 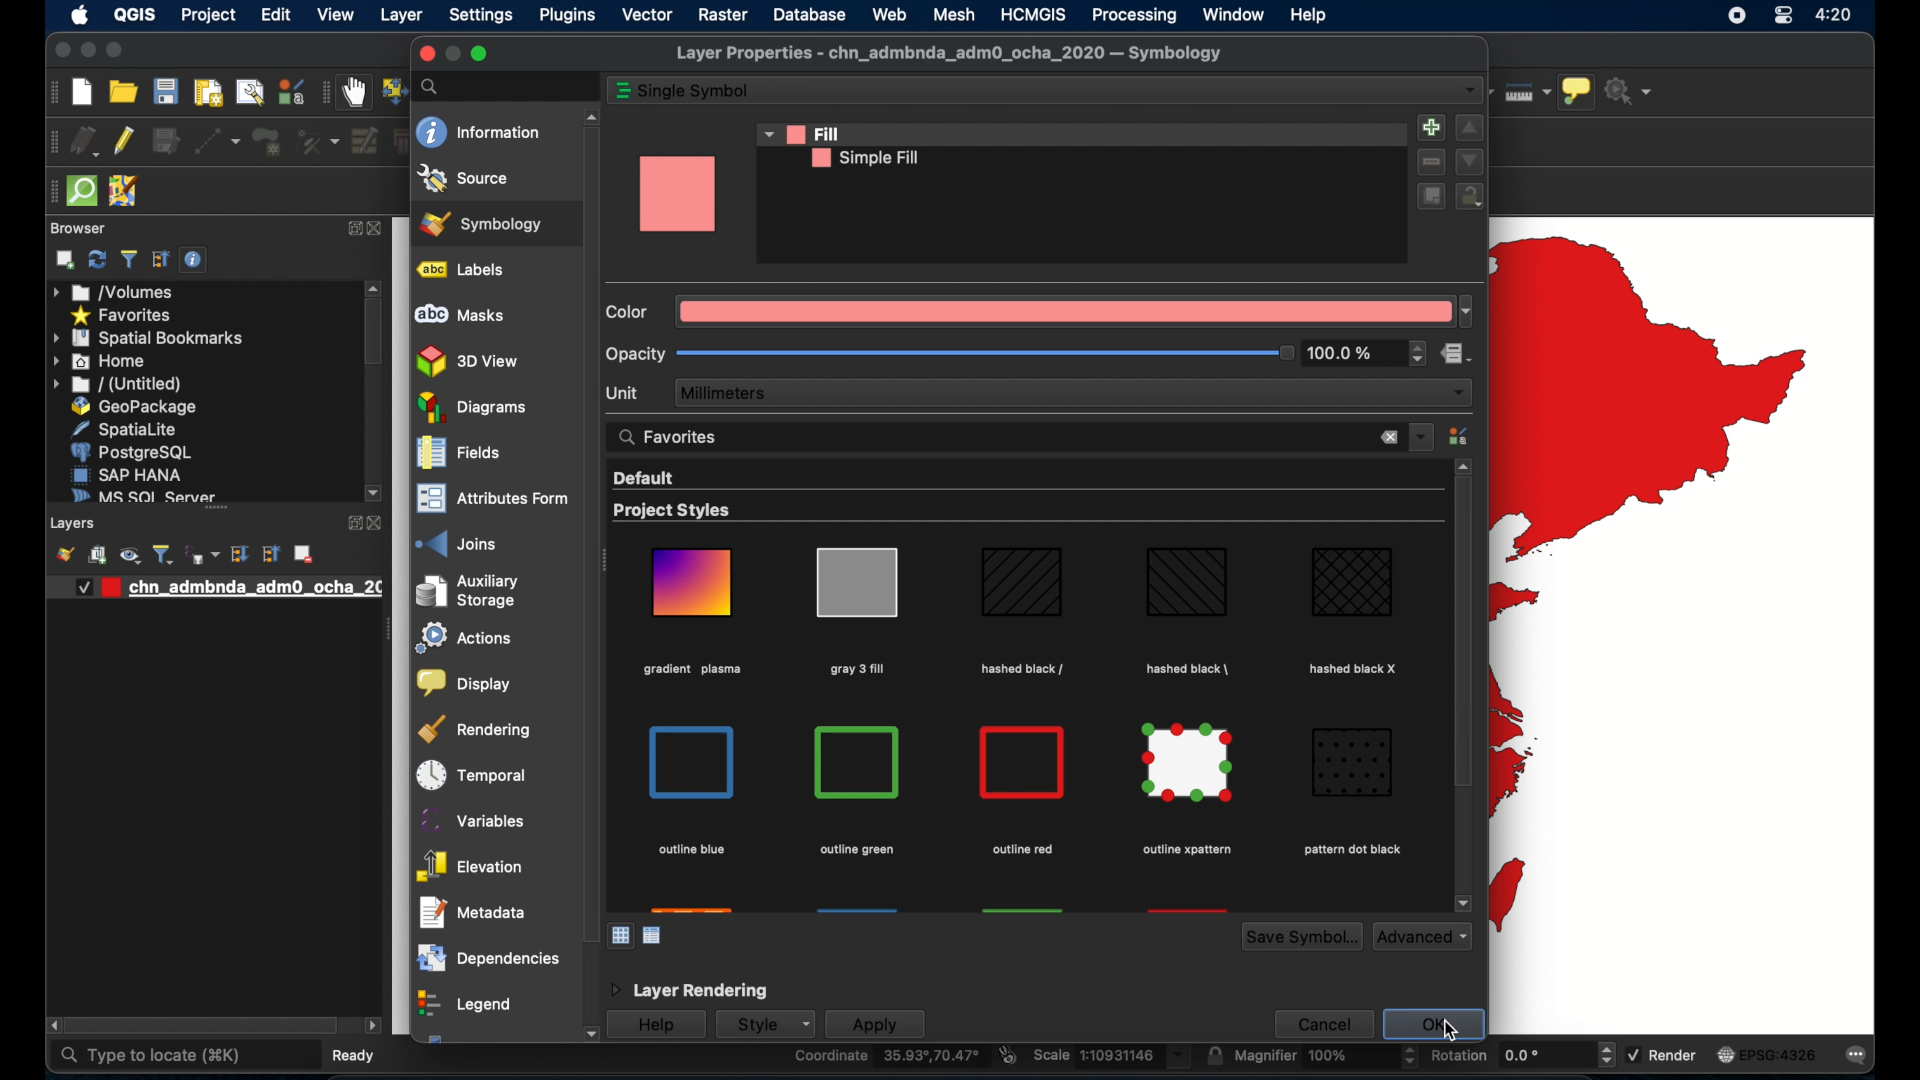 What do you see at coordinates (336, 17) in the screenshot?
I see `view` at bounding box center [336, 17].